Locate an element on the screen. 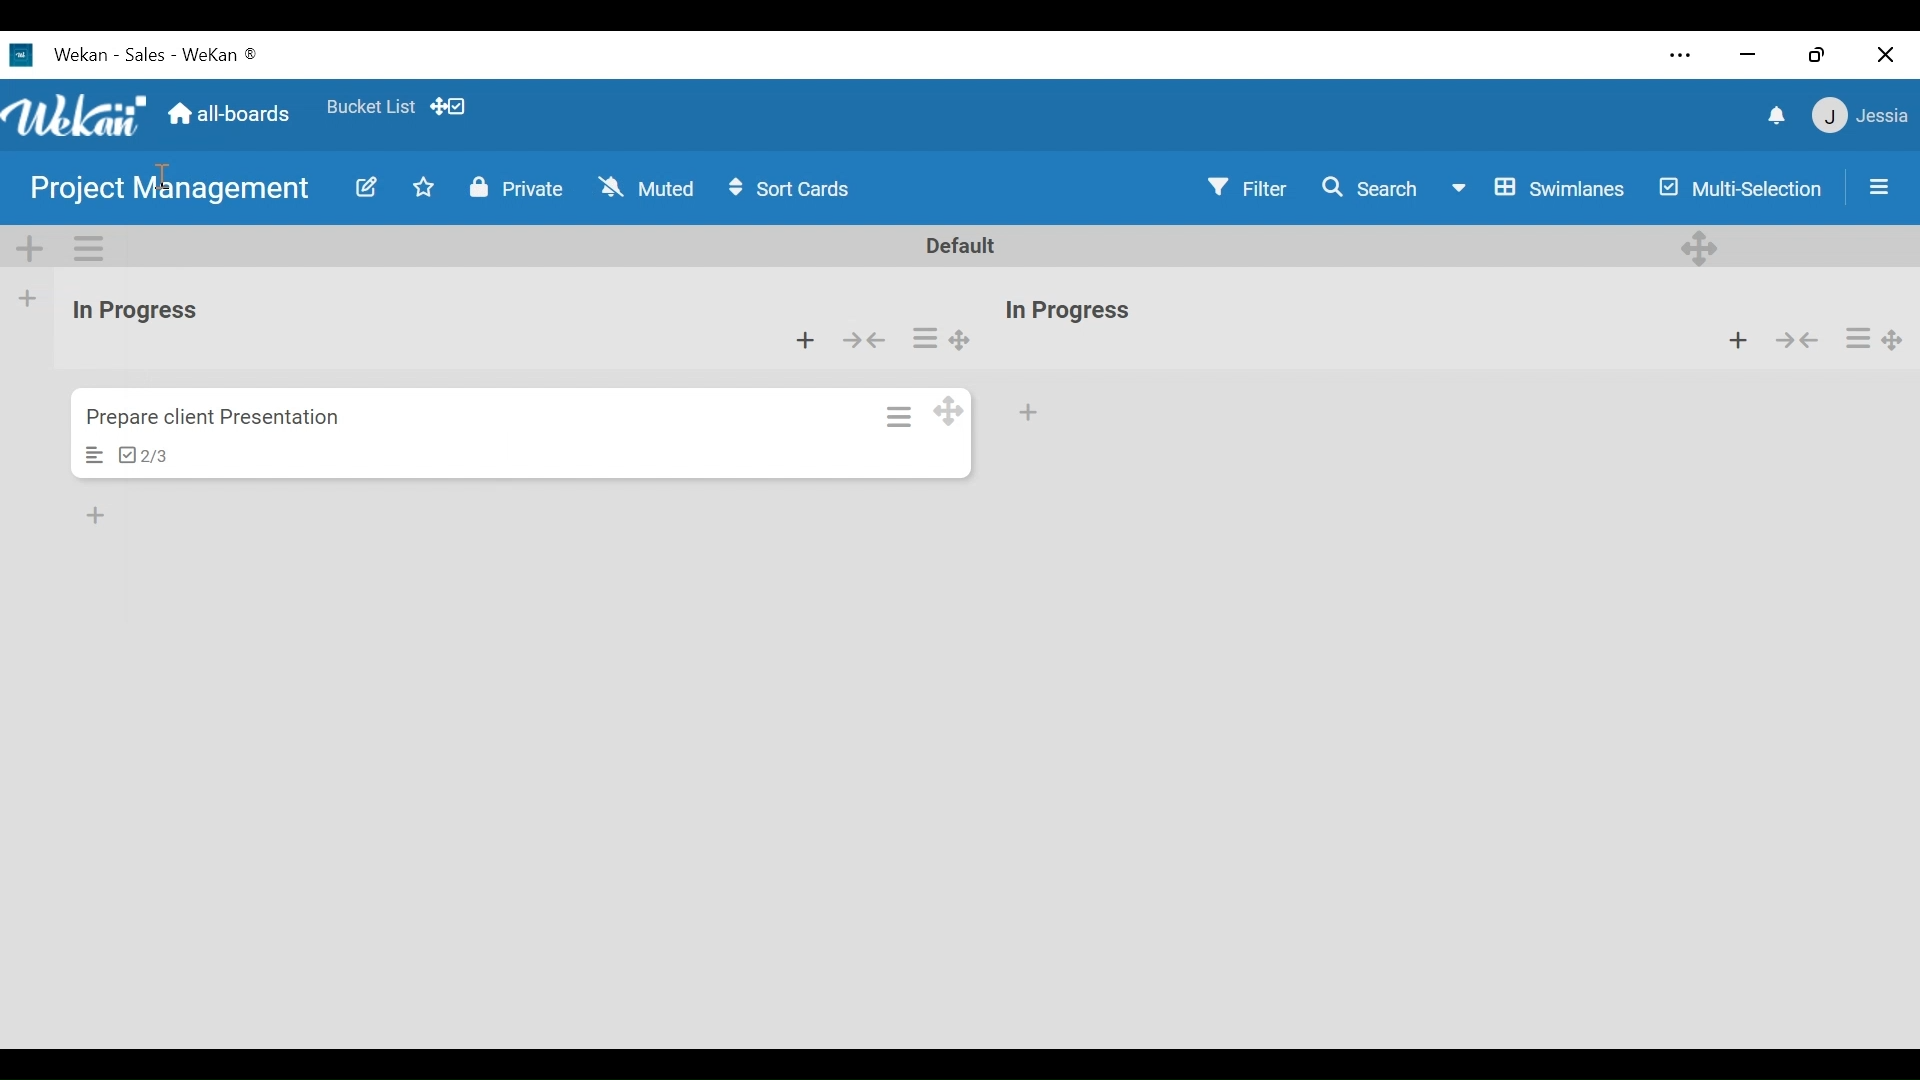  Toggle Favorites is located at coordinates (430, 192).